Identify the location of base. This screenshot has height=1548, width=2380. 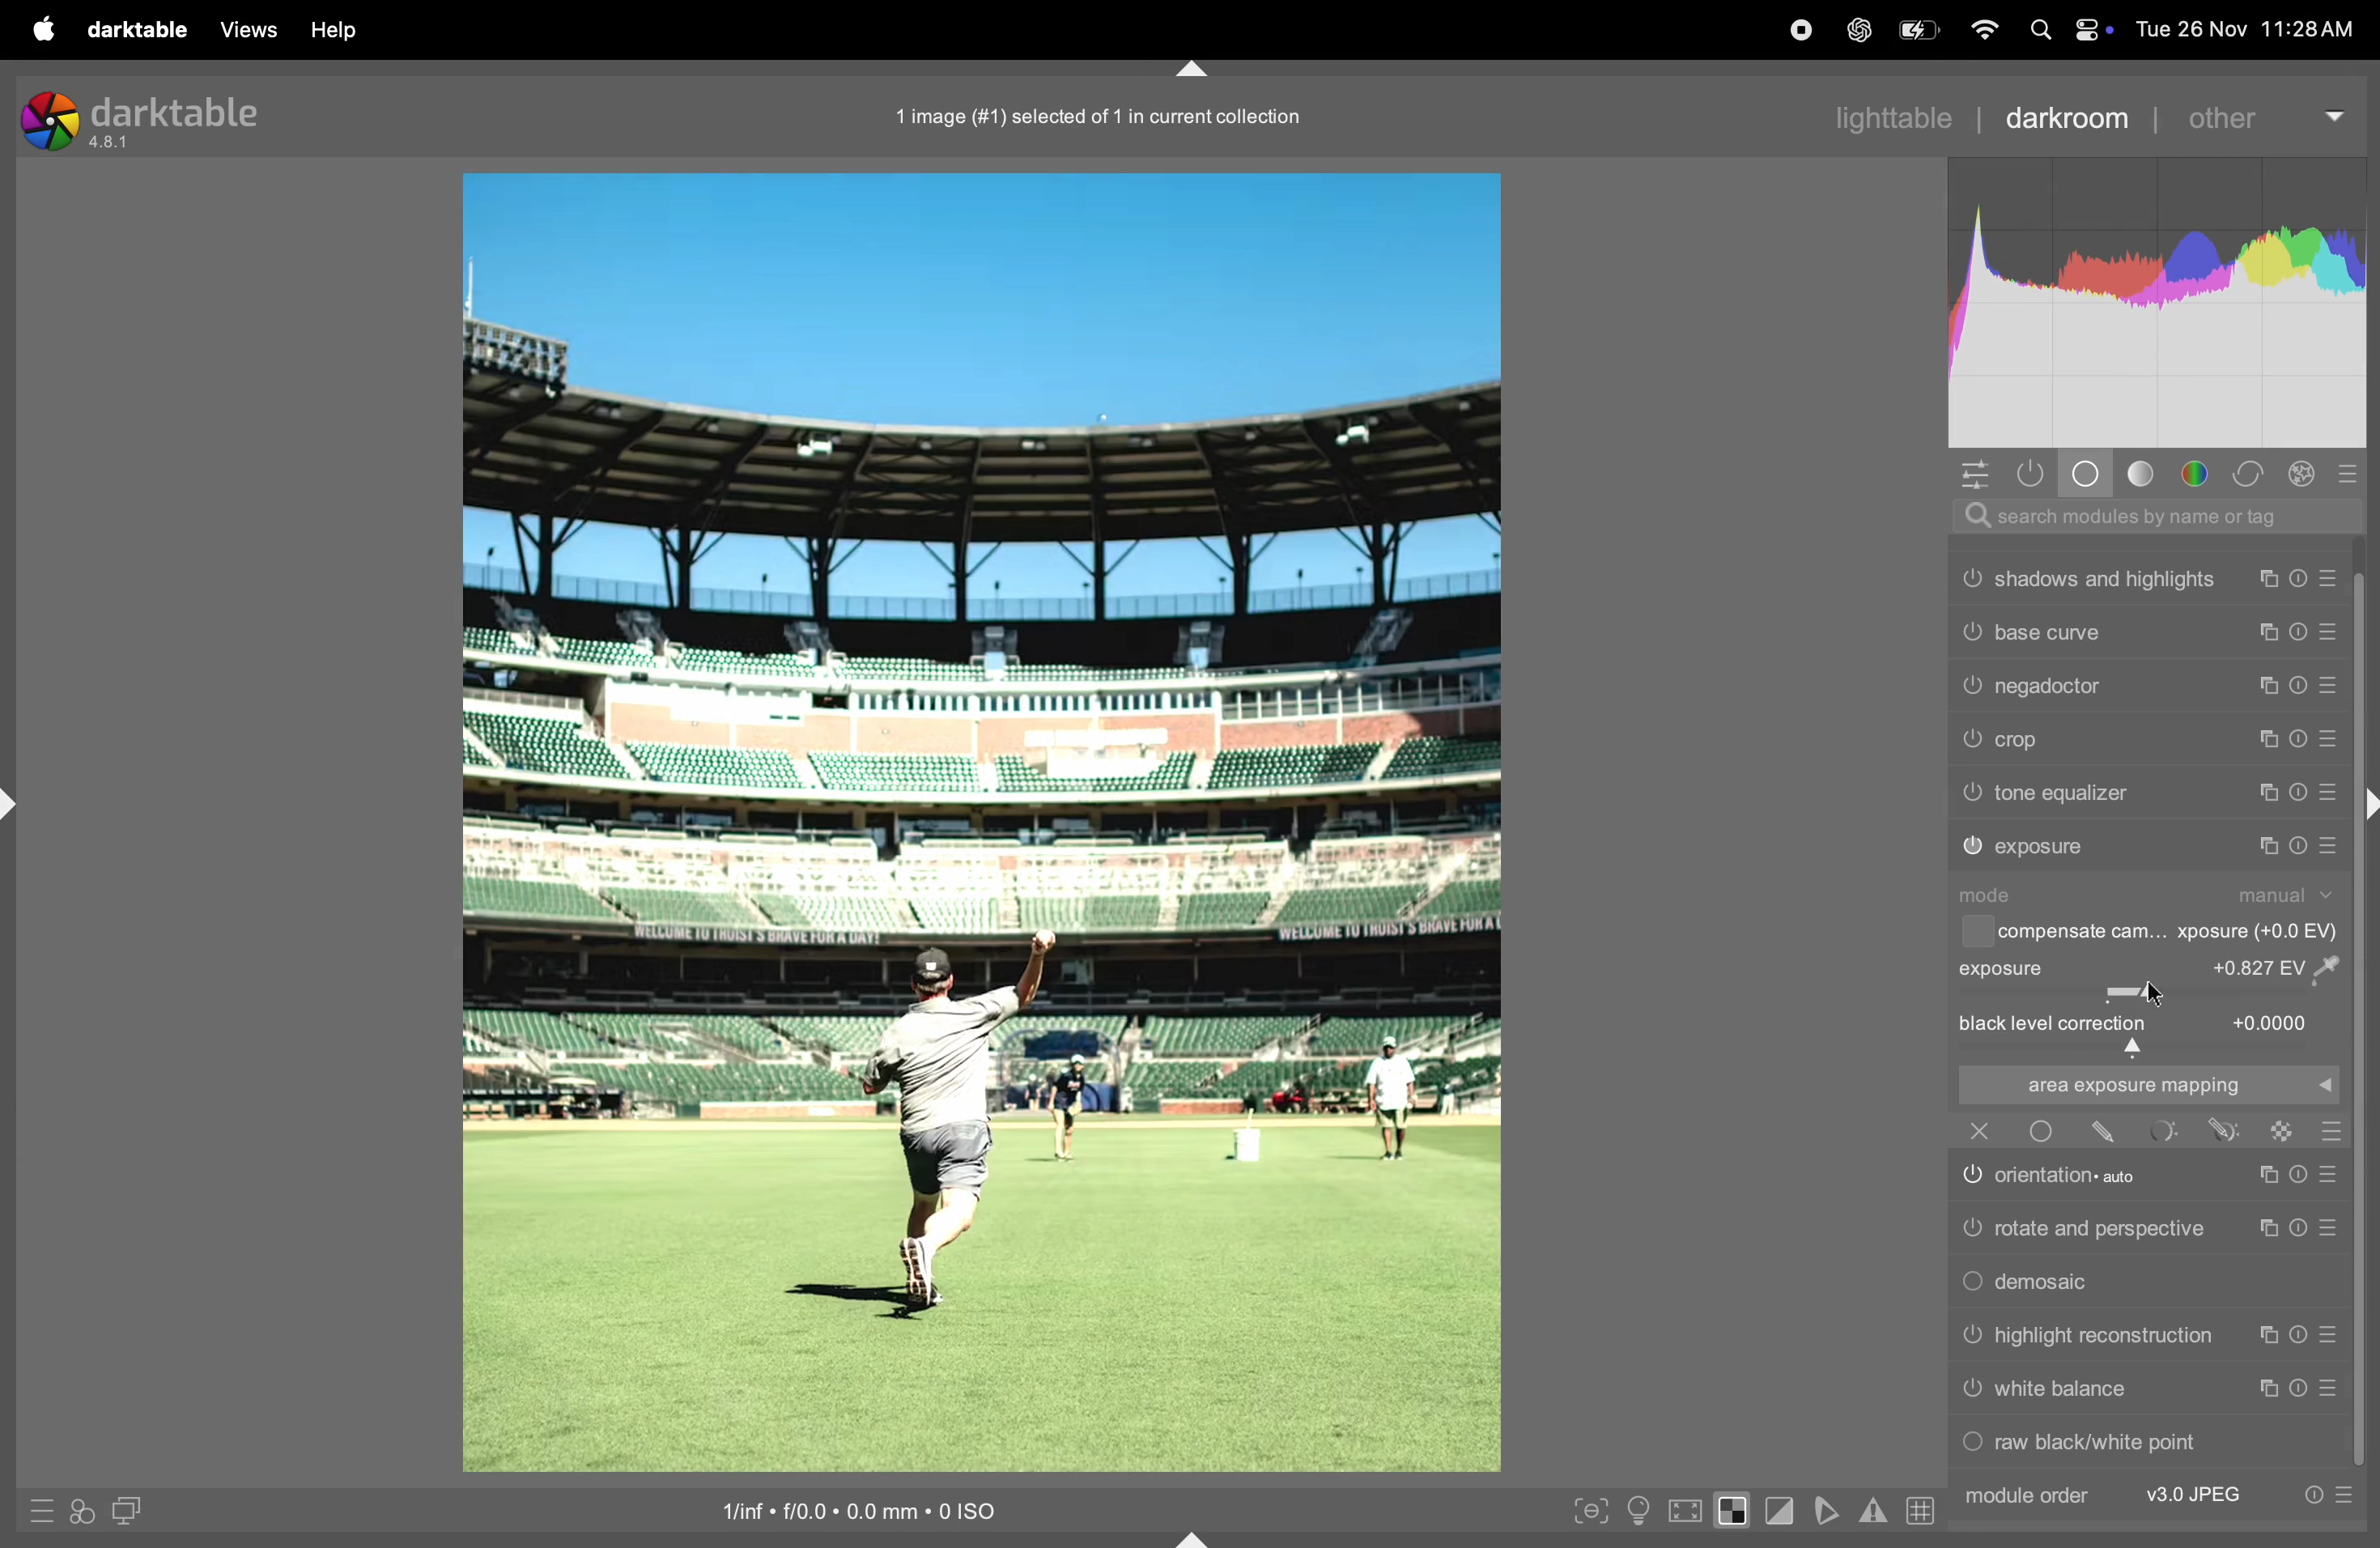
(2089, 473).